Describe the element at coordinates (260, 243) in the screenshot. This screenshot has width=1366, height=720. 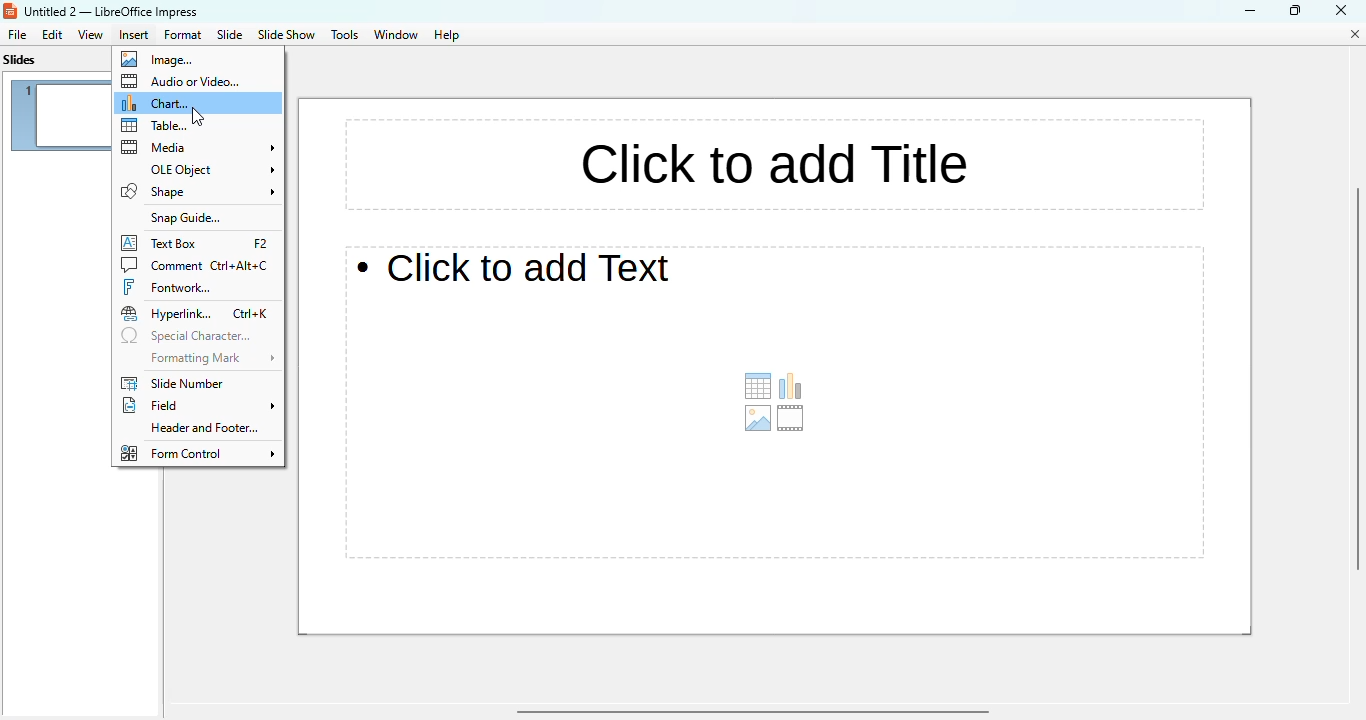
I see `shortcut for text box` at that location.